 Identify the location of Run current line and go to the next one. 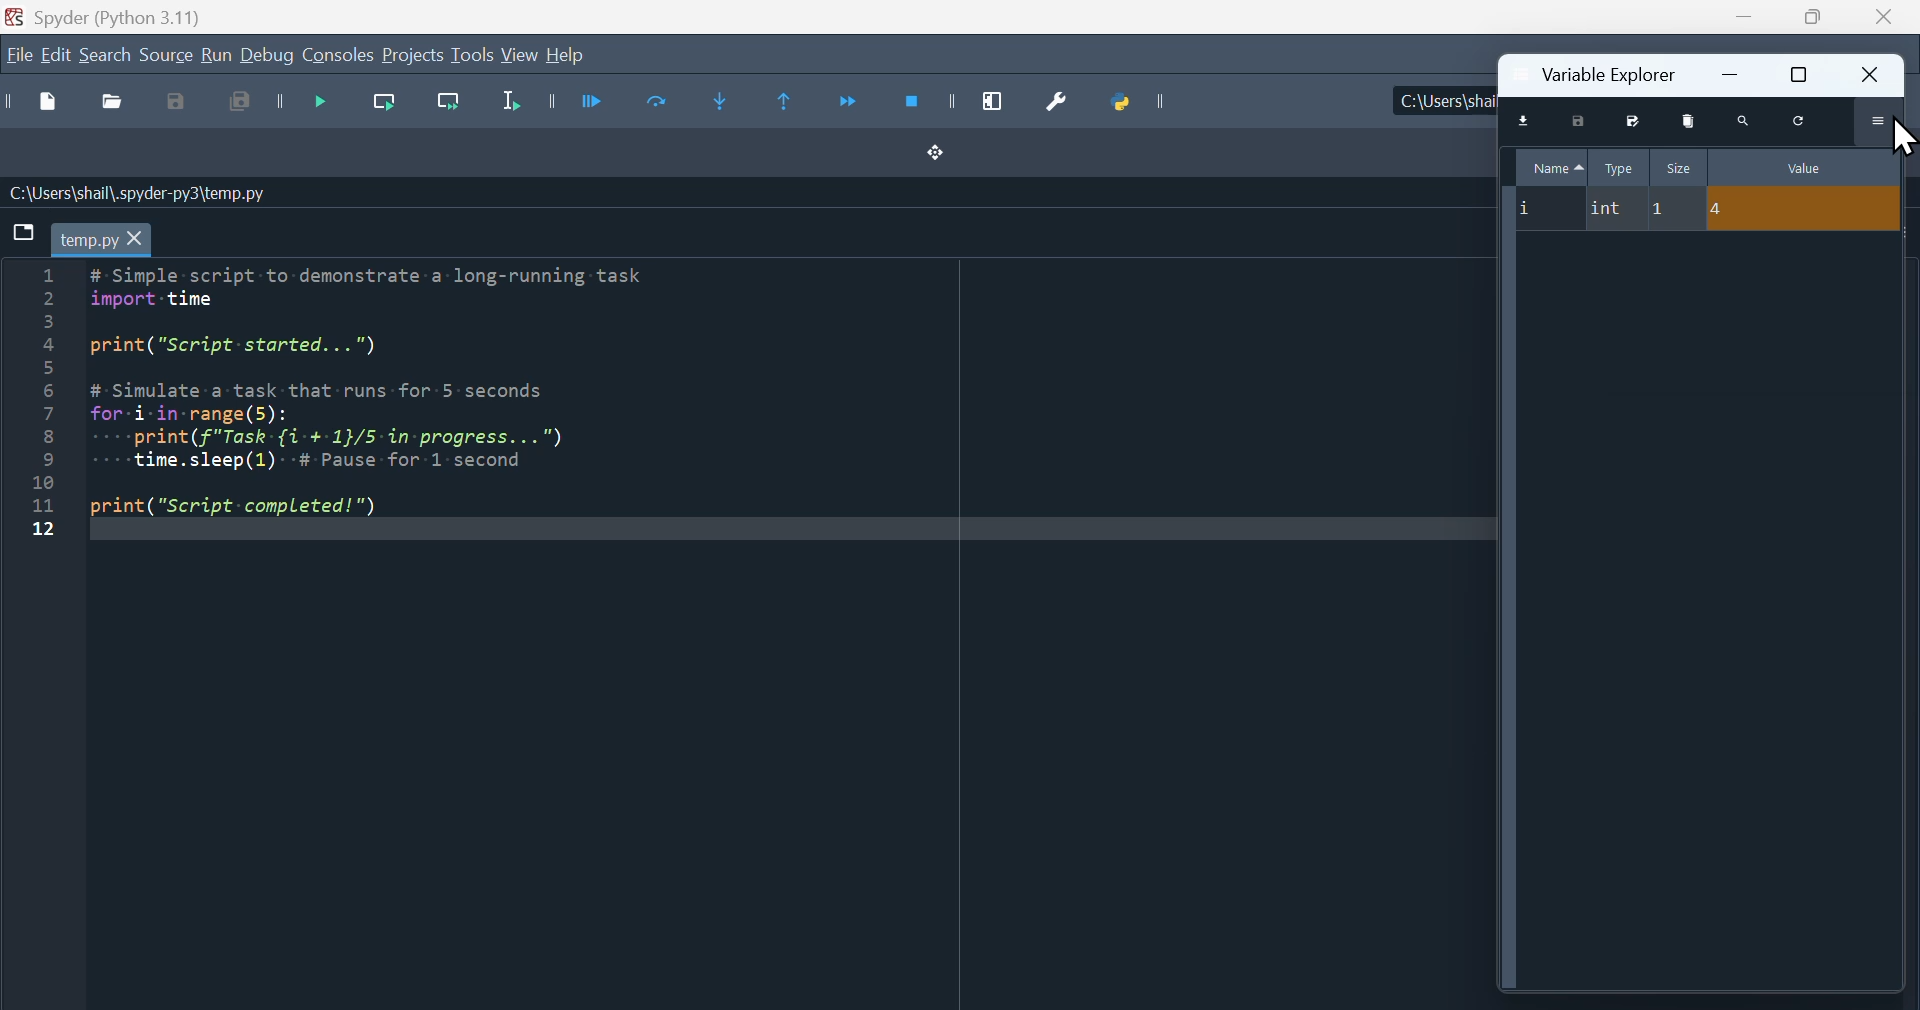
(447, 108).